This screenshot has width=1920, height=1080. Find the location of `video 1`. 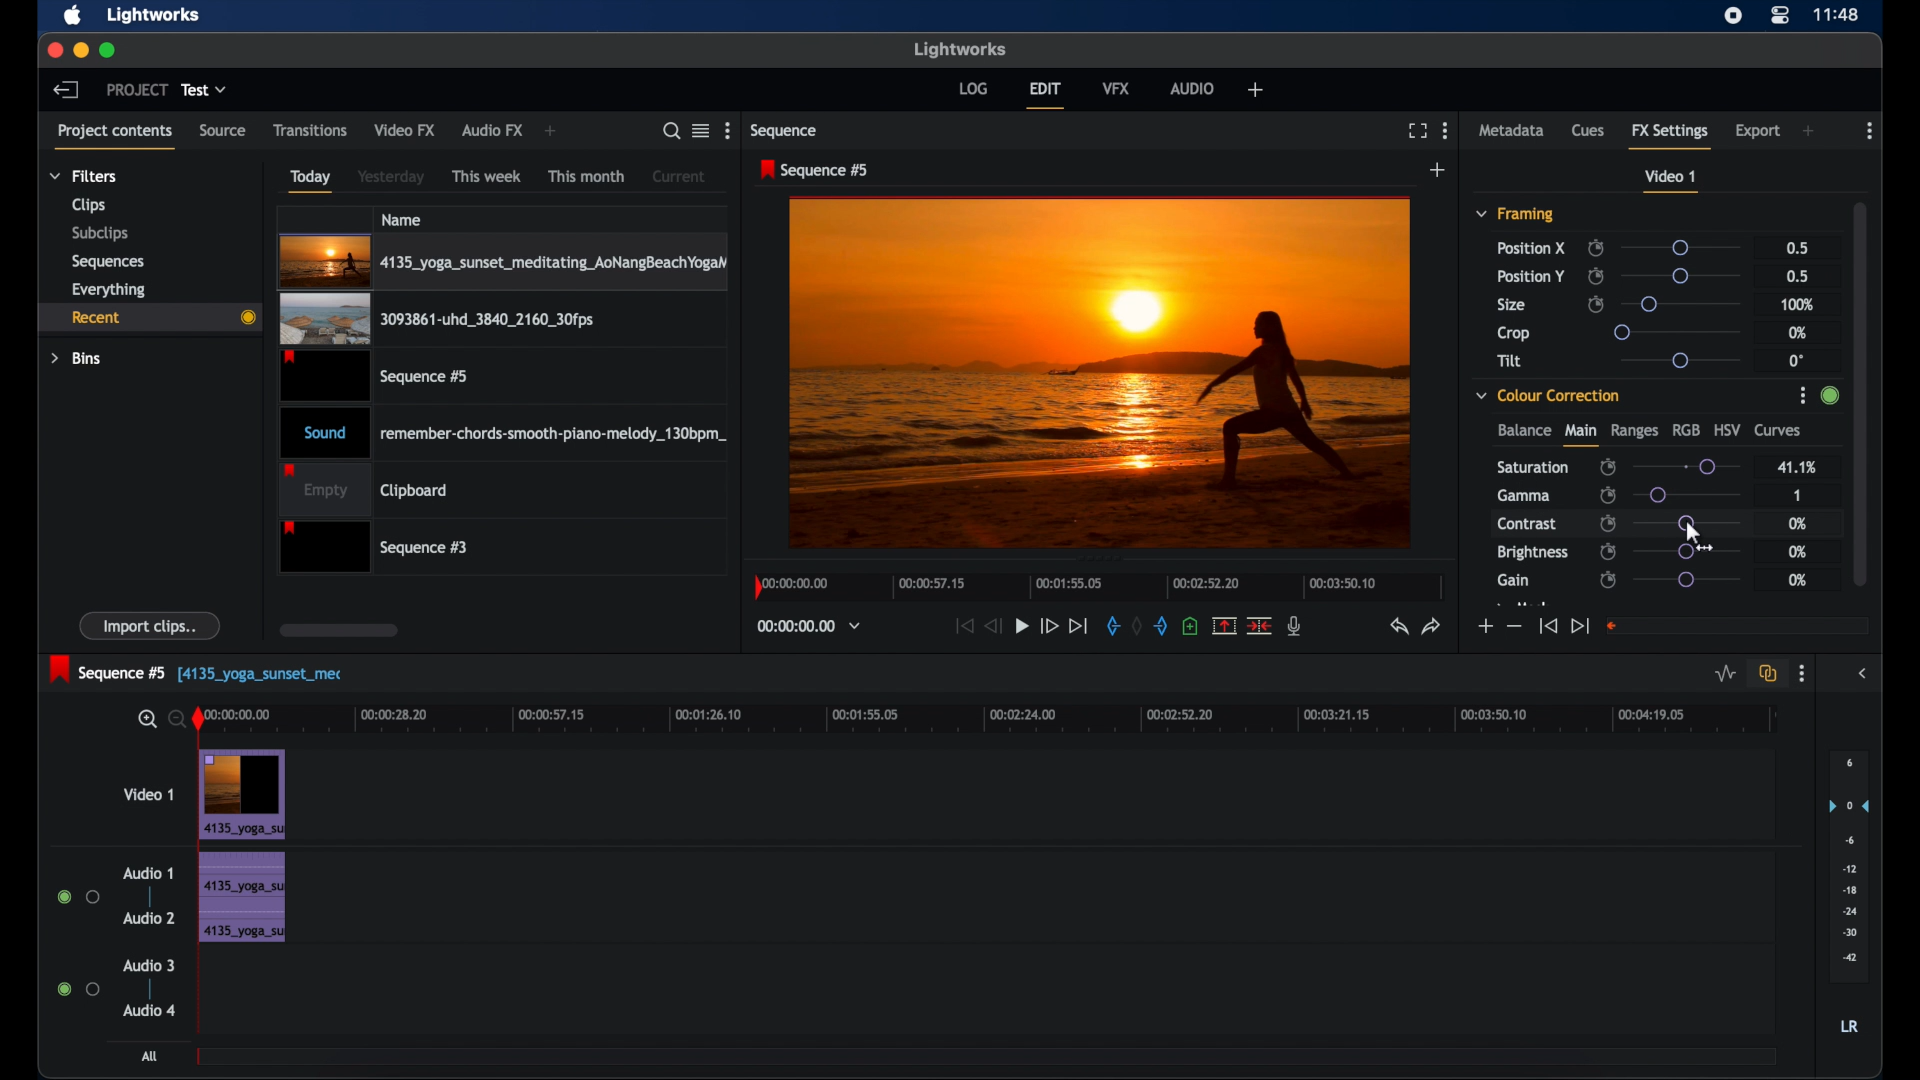

video 1 is located at coordinates (1672, 181).